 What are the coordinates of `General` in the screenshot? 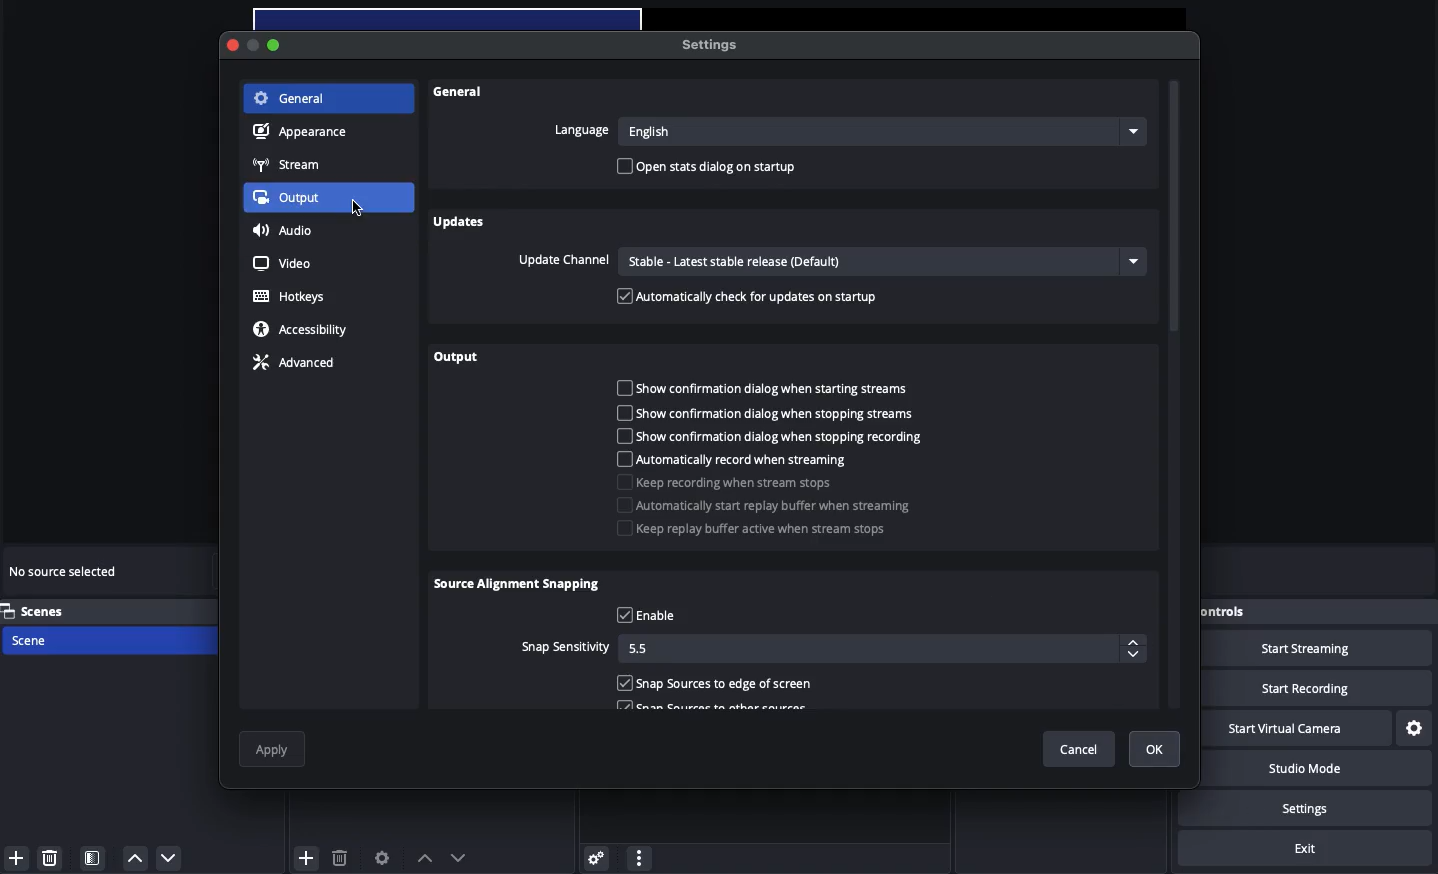 It's located at (289, 100).